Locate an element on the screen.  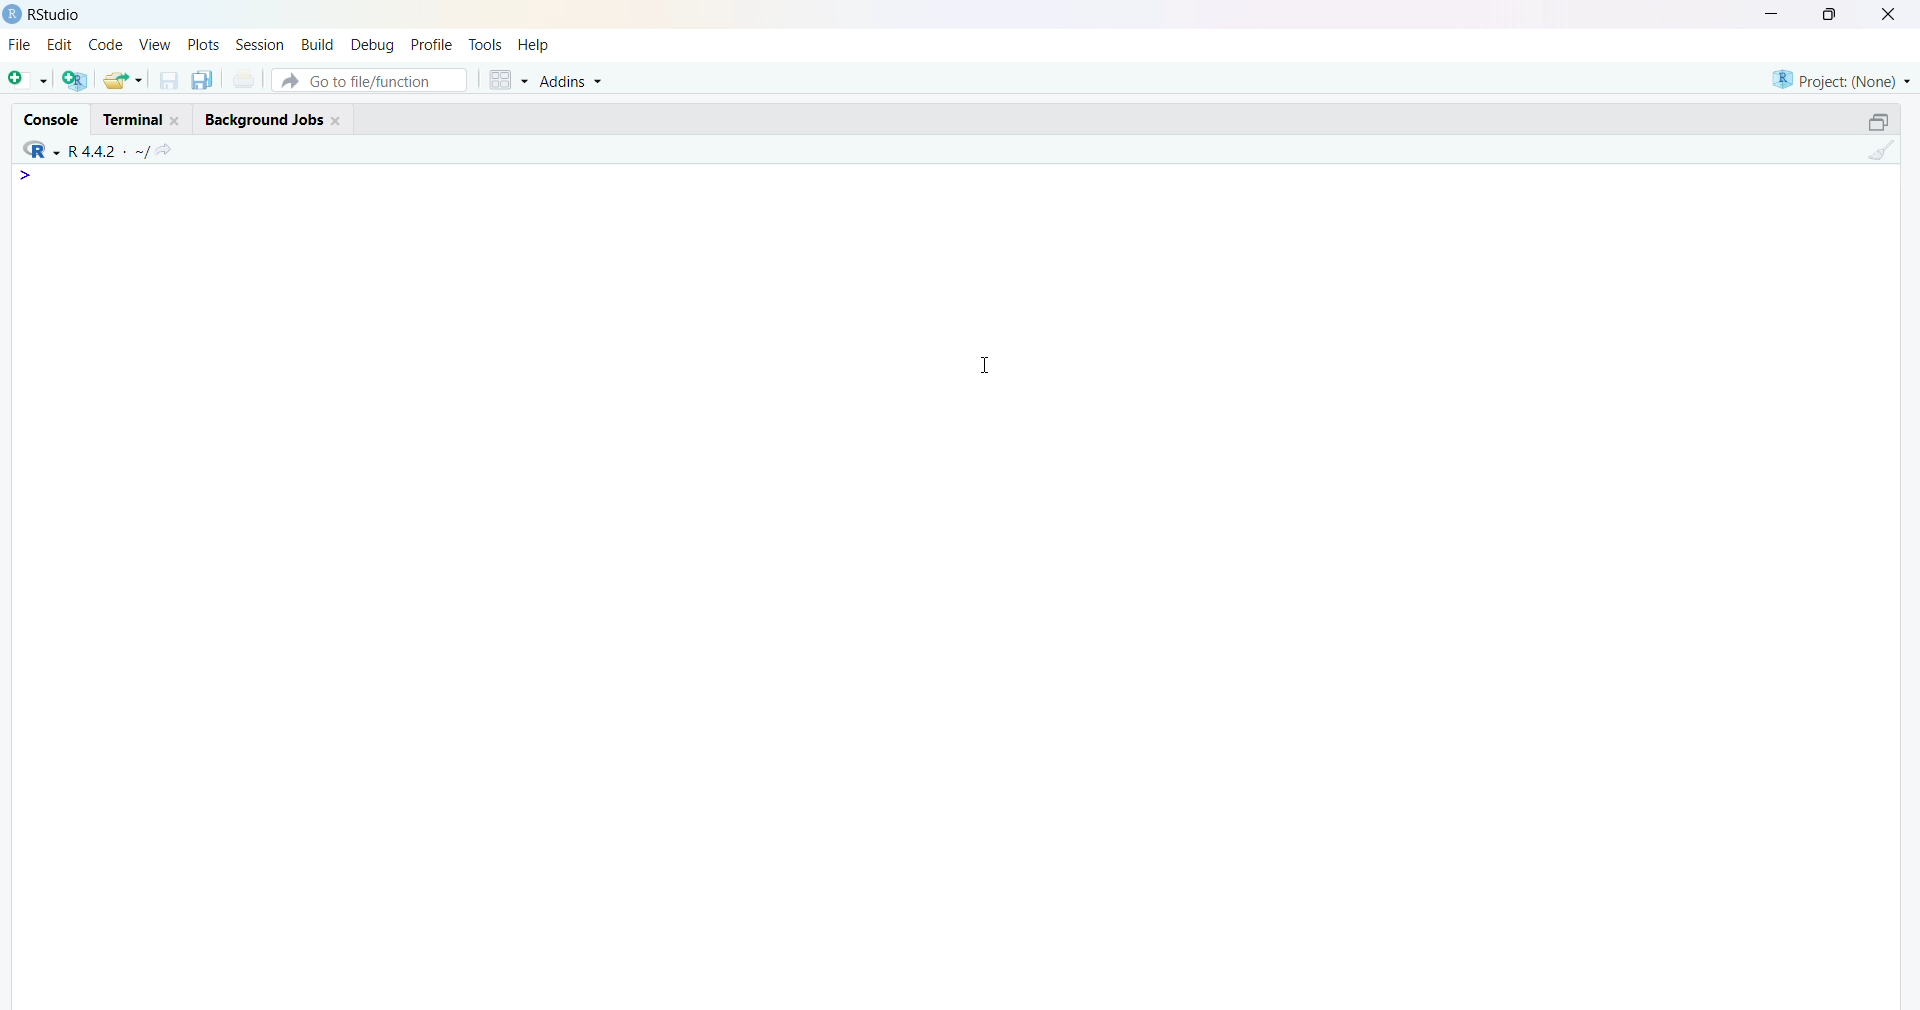
RStudio is located at coordinates (54, 15).